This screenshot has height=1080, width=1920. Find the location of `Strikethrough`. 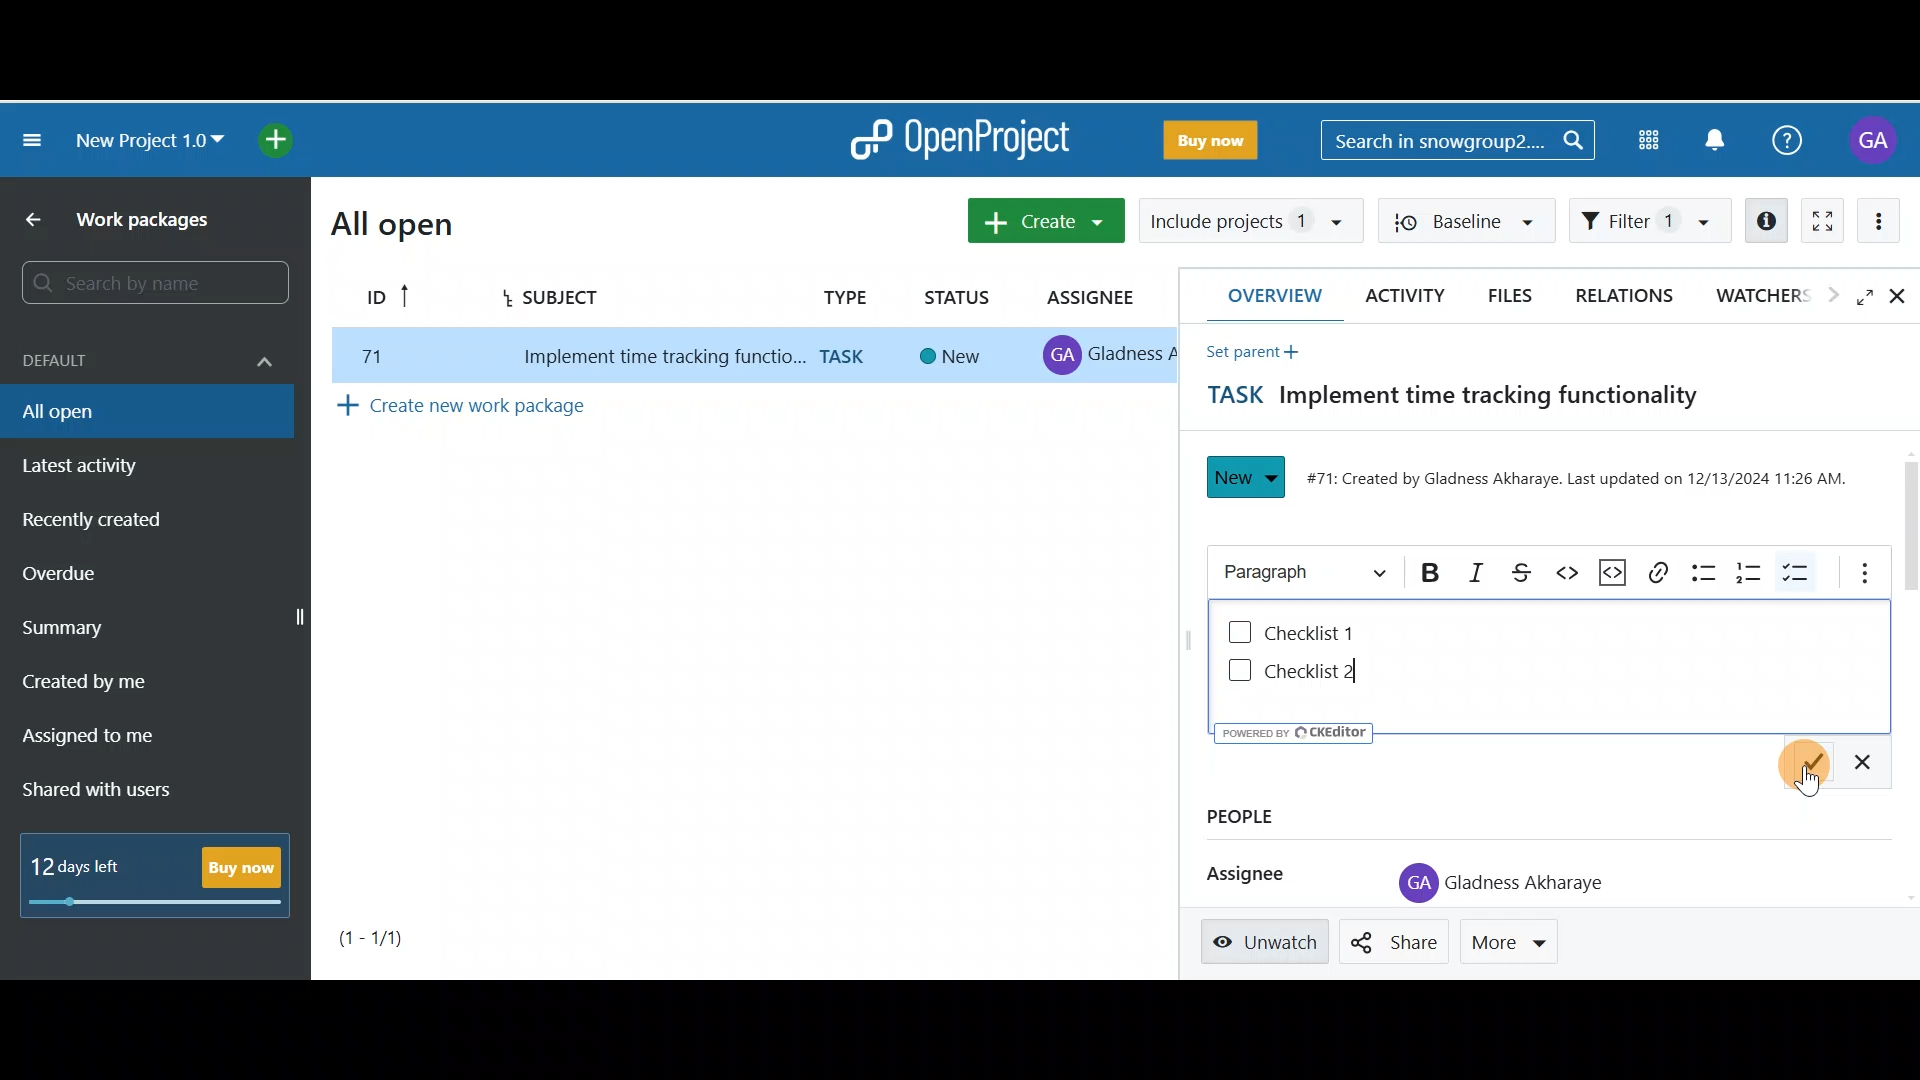

Strikethrough is located at coordinates (1530, 572).